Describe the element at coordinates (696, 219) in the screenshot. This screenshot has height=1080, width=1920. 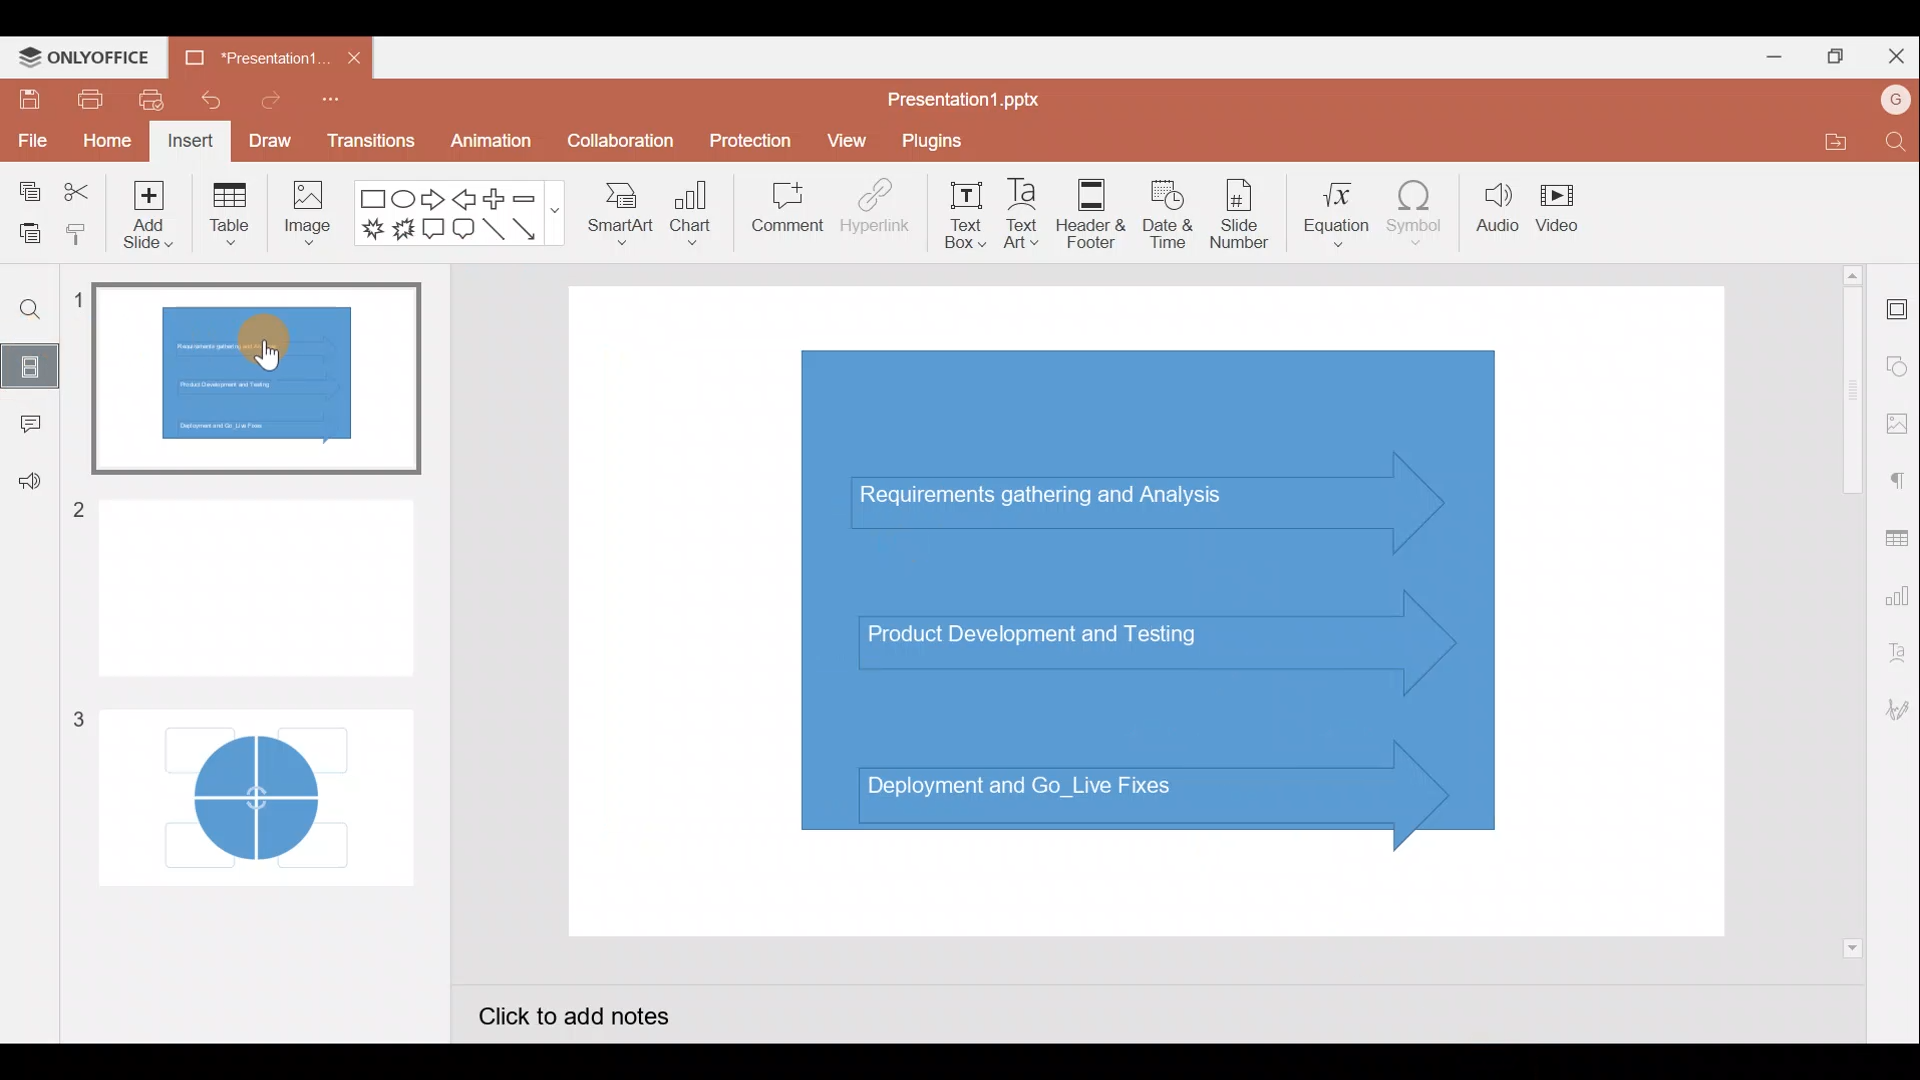
I see `Chart` at that location.